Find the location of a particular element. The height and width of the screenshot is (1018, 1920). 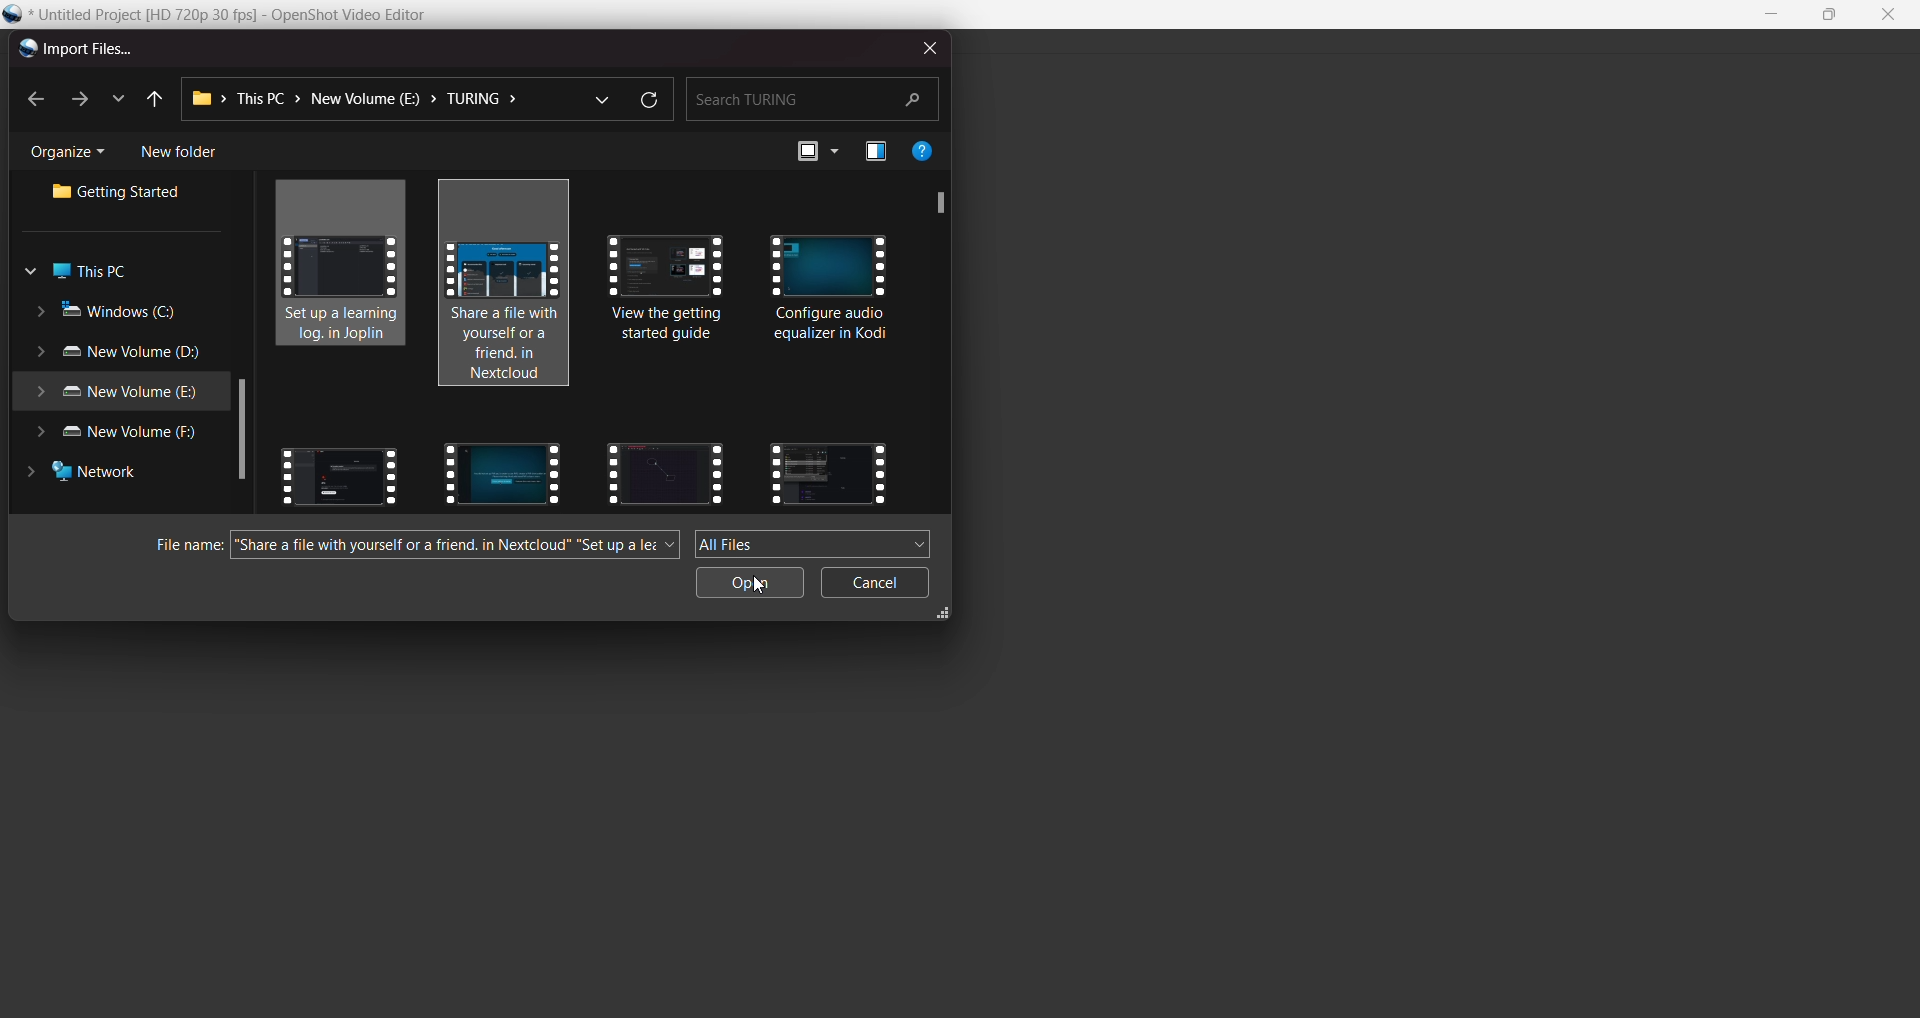

path is located at coordinates (362, 99).